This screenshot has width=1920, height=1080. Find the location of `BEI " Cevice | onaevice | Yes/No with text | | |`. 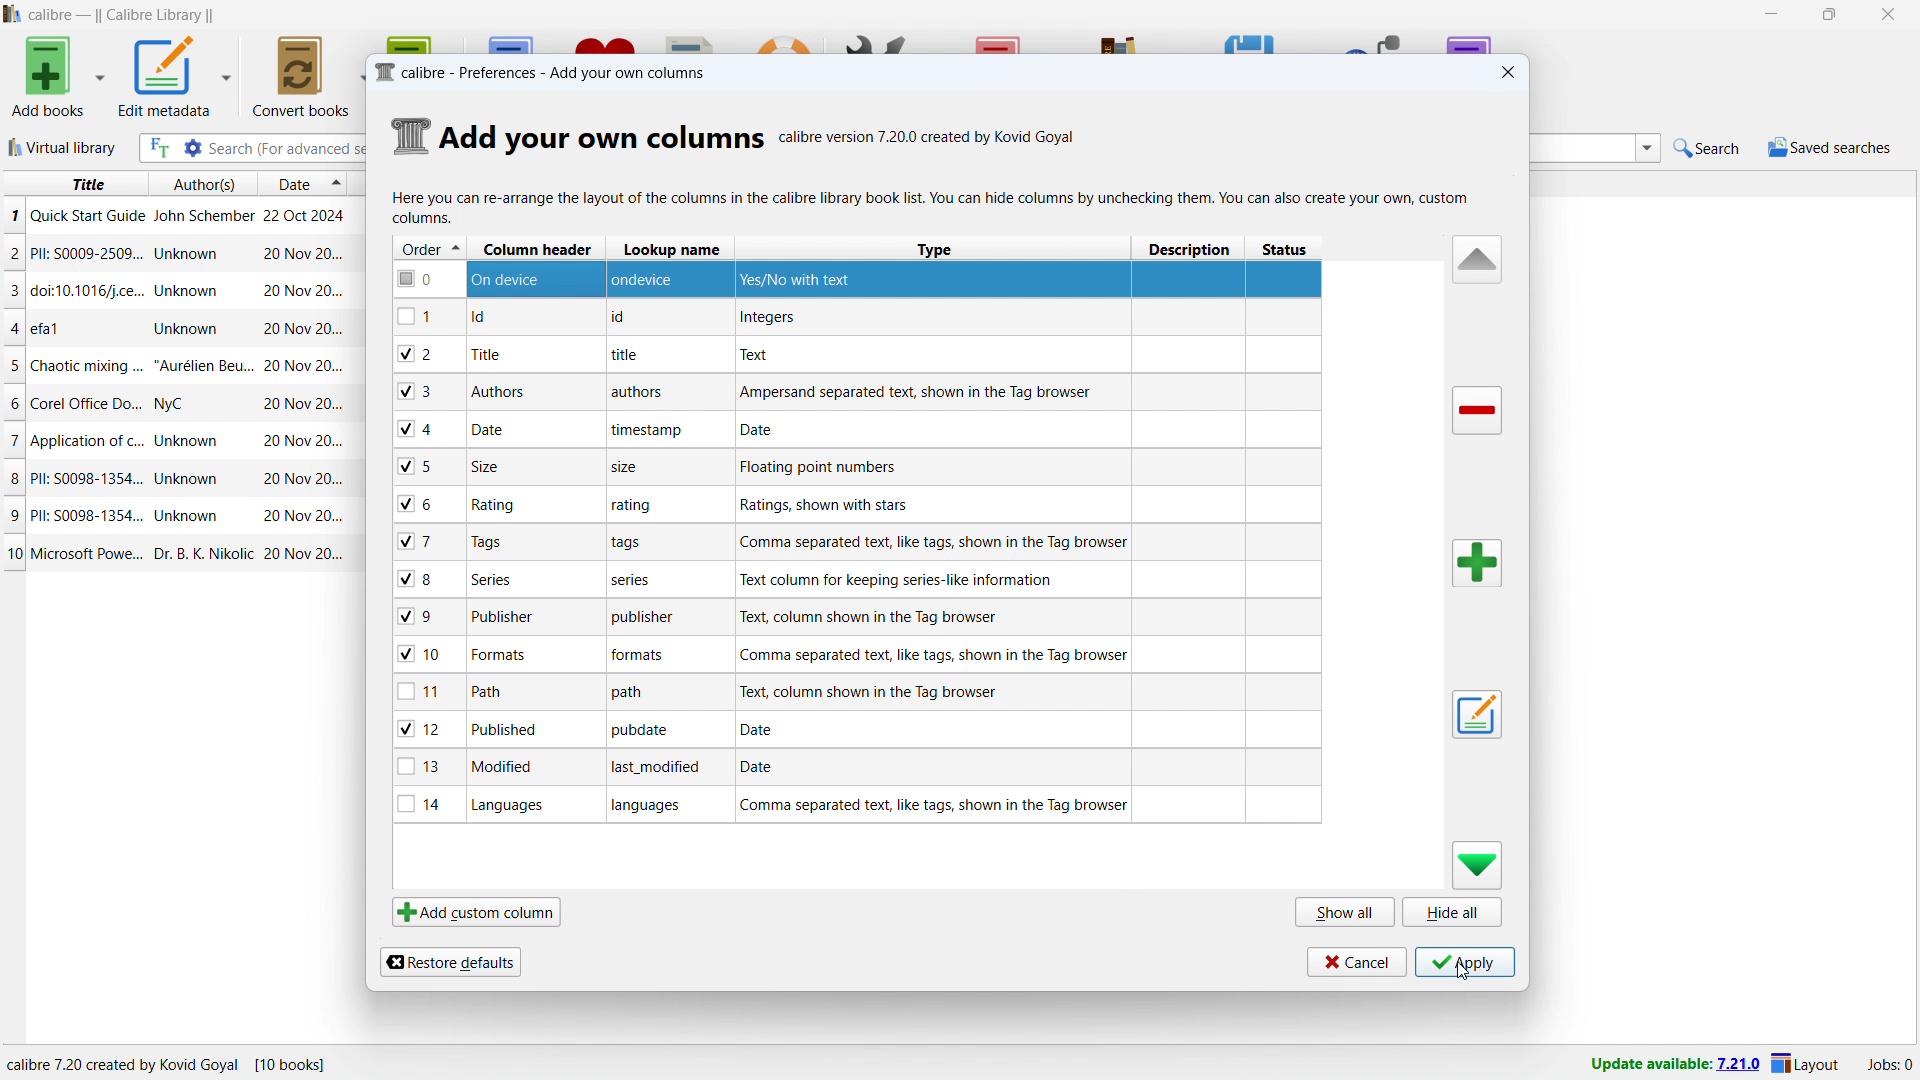

BEI " Cevice | onaevice | Yes/No with text | | | is located at coordinates (856, 278).